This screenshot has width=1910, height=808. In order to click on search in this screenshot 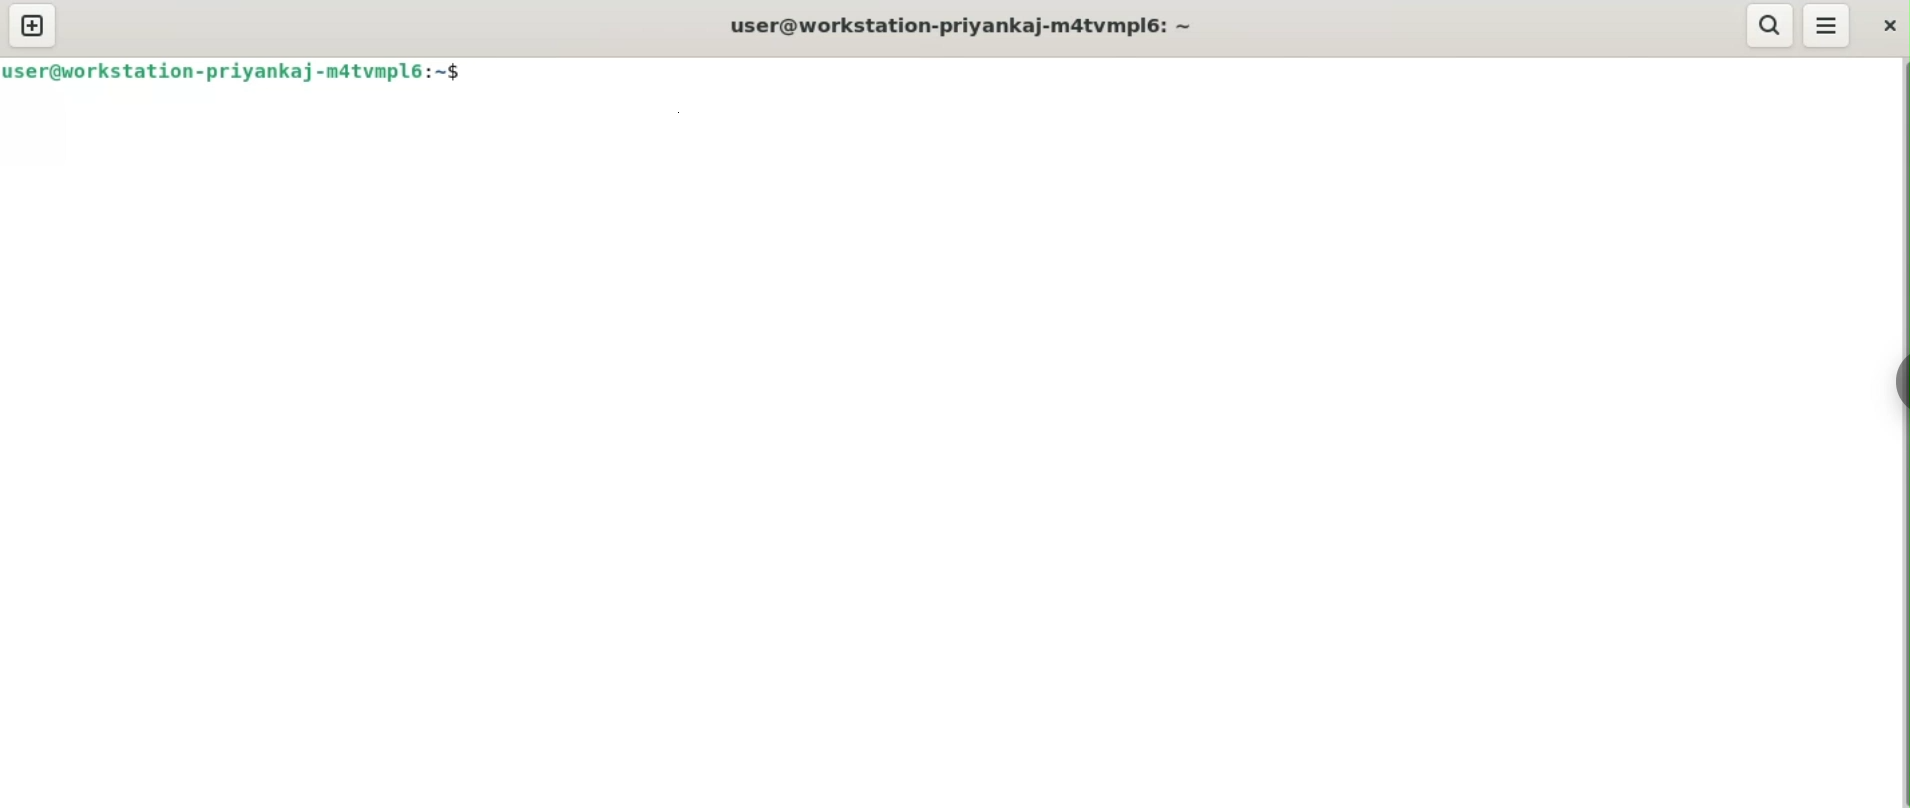, I will do `click(1769, 26)`.